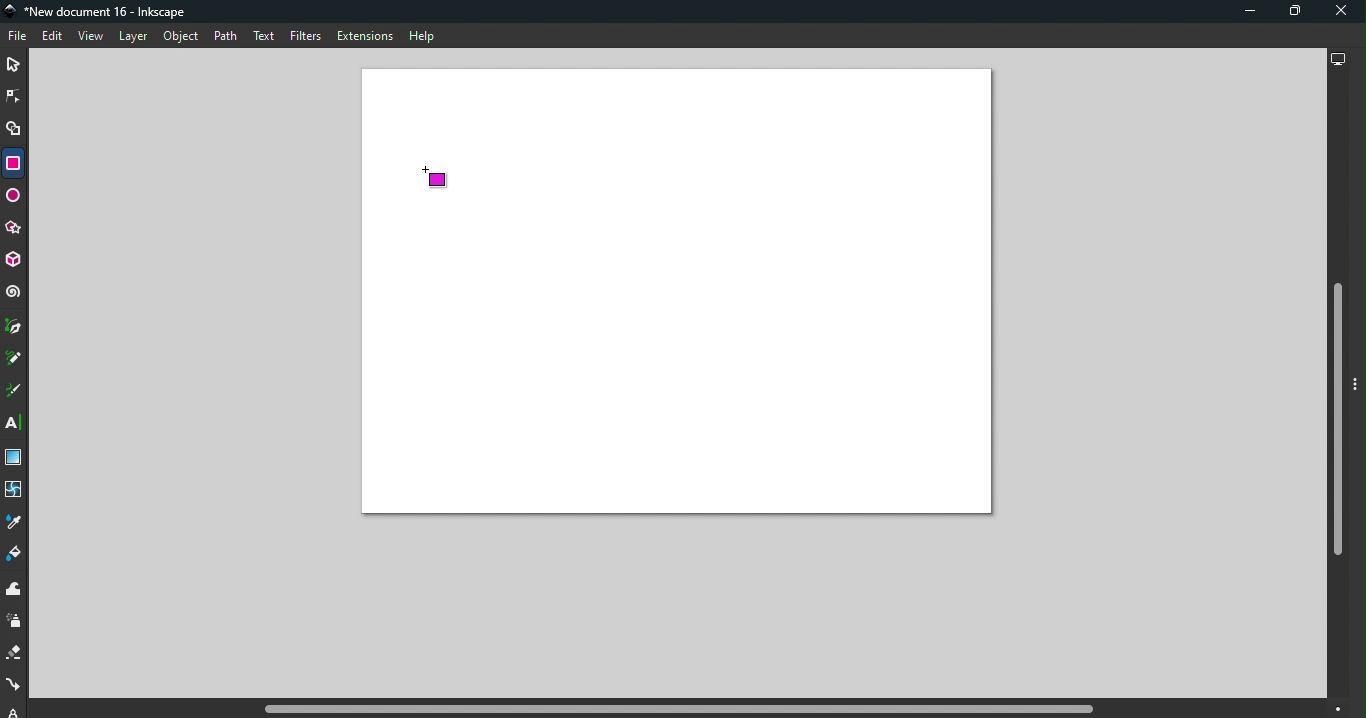 The width and height of the screenshot is (1366, 718). What do you see at coordinates (266, 37) in the screenshot?
I see `Text` at bounding box center [266, 37].